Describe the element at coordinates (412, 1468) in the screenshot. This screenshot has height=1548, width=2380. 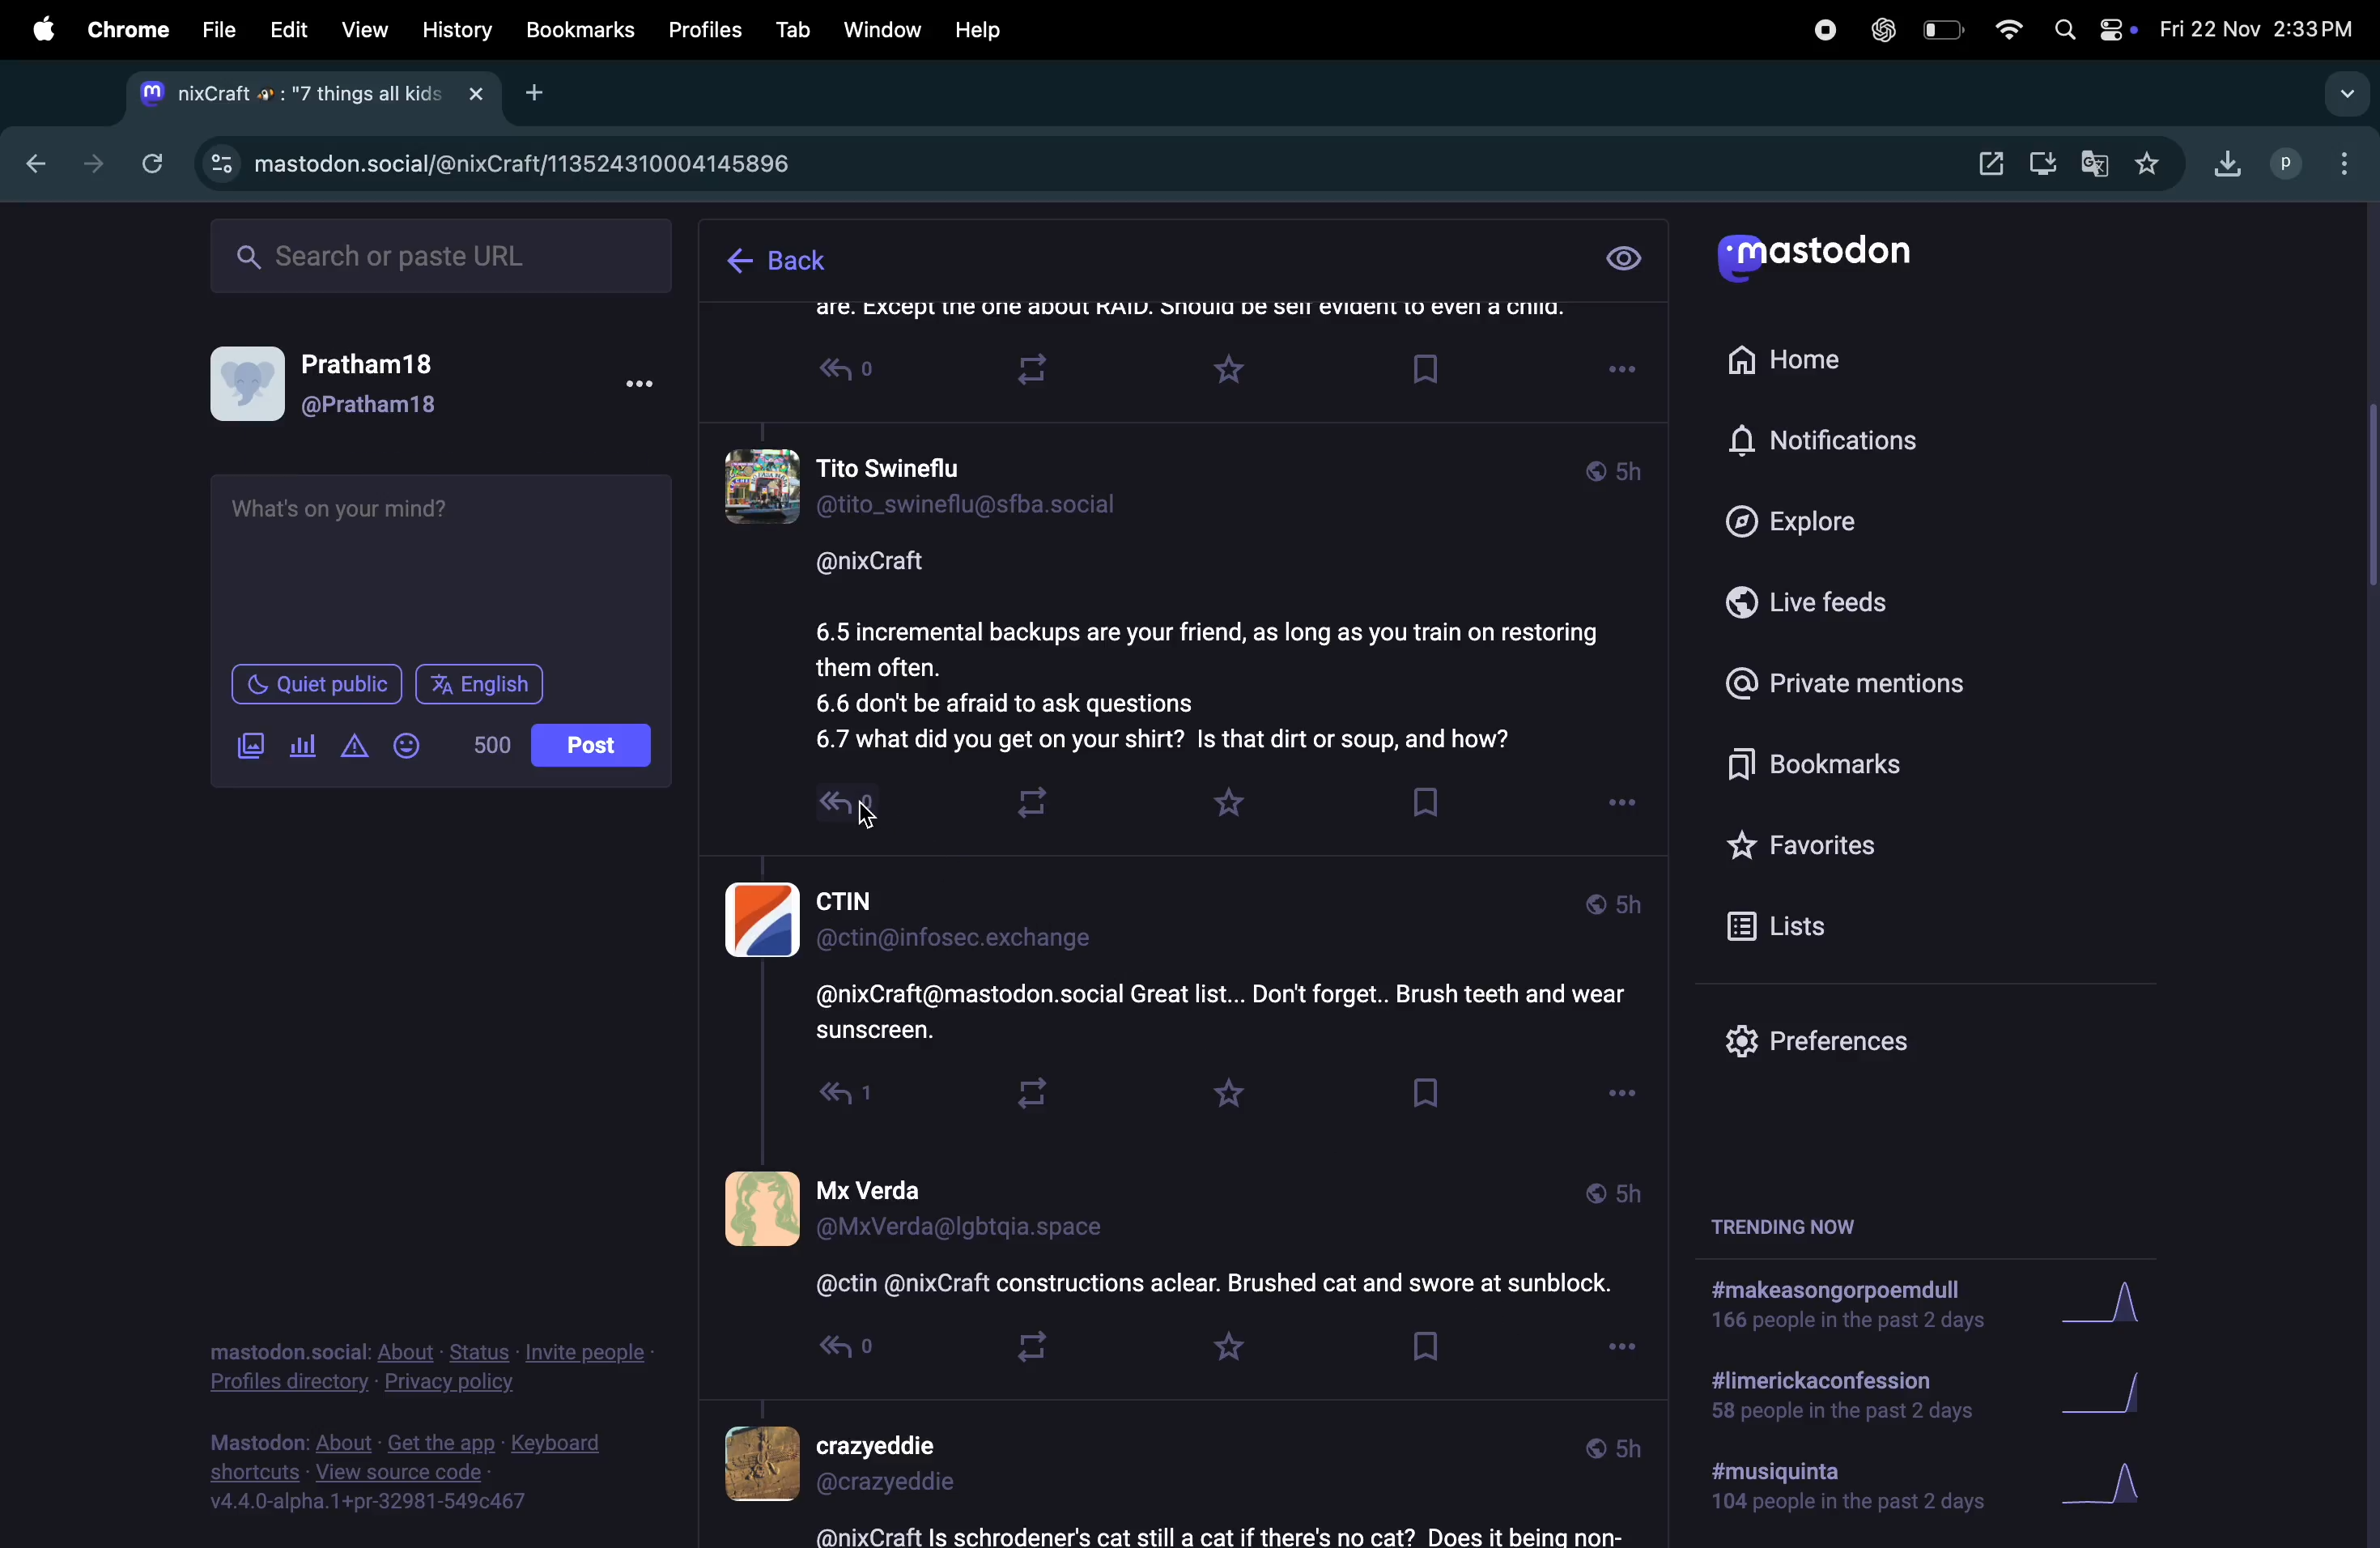
I see `Mastodon: About - Get the app - Keyboard
shortcuts - View source code -
v4.4.0-alpha.1+pr-32981-549¢c467` at that location.